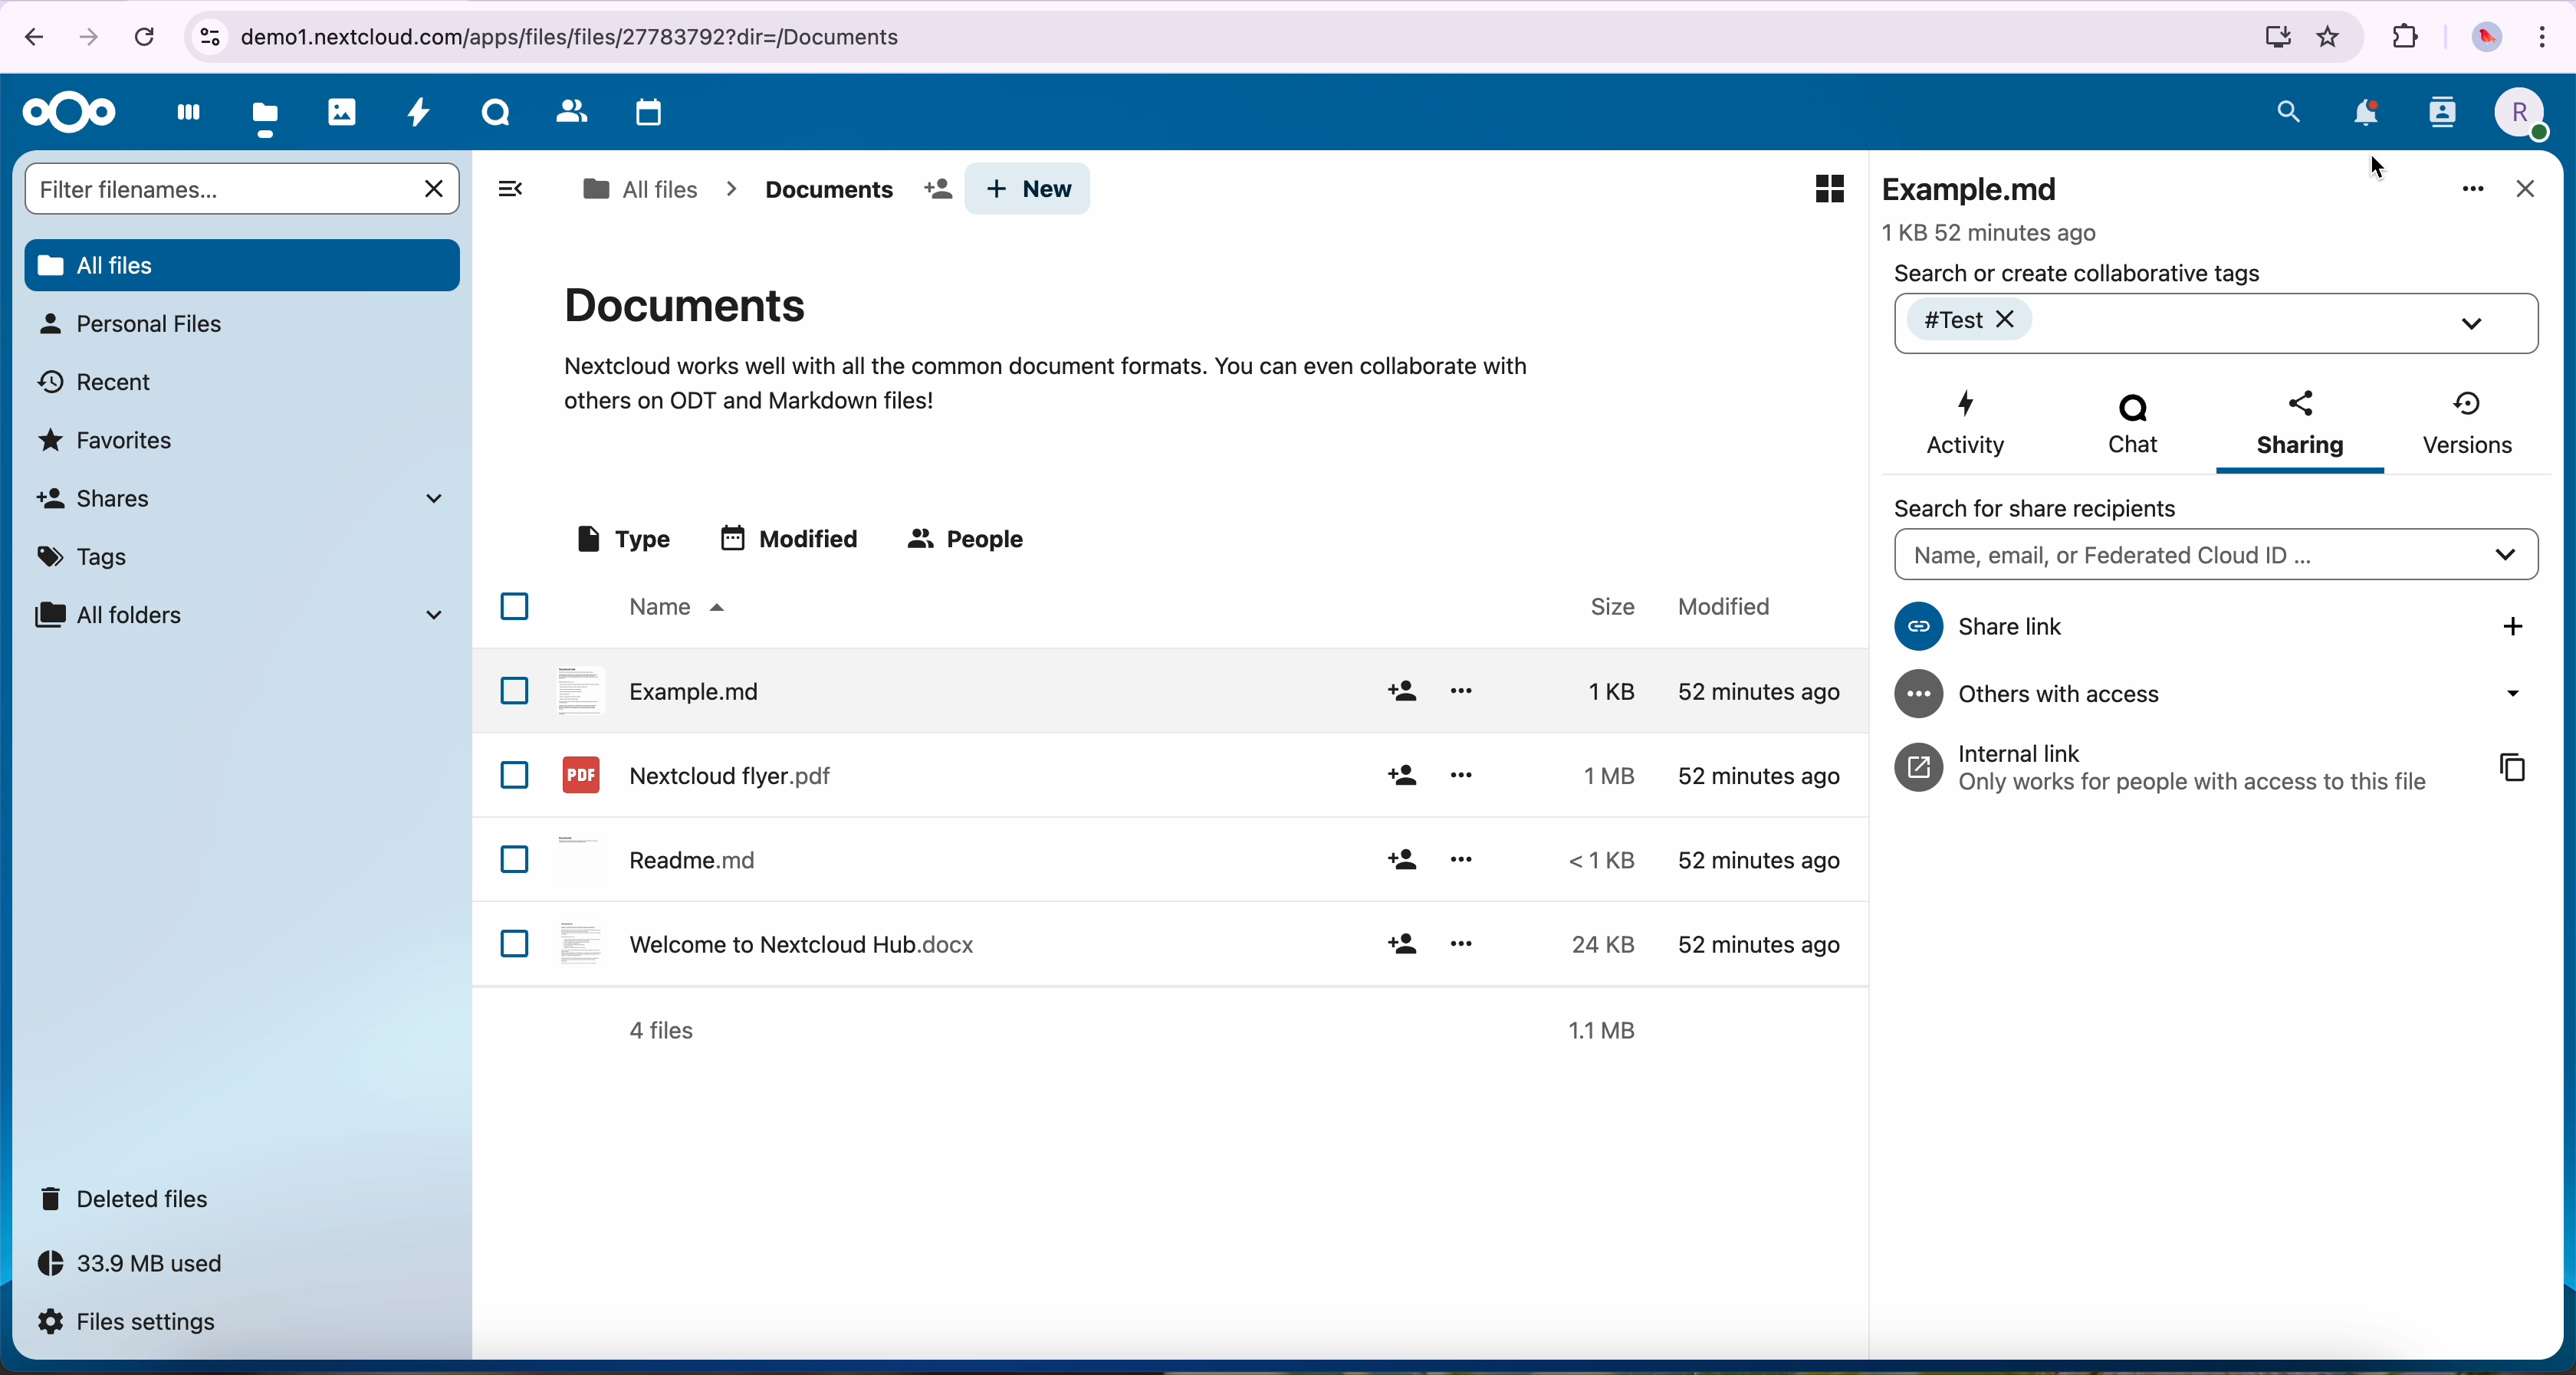  What do you see at coordinates (2331, 37) in the screenshot?
I see `favorites` at bounding box center [2331, 37].